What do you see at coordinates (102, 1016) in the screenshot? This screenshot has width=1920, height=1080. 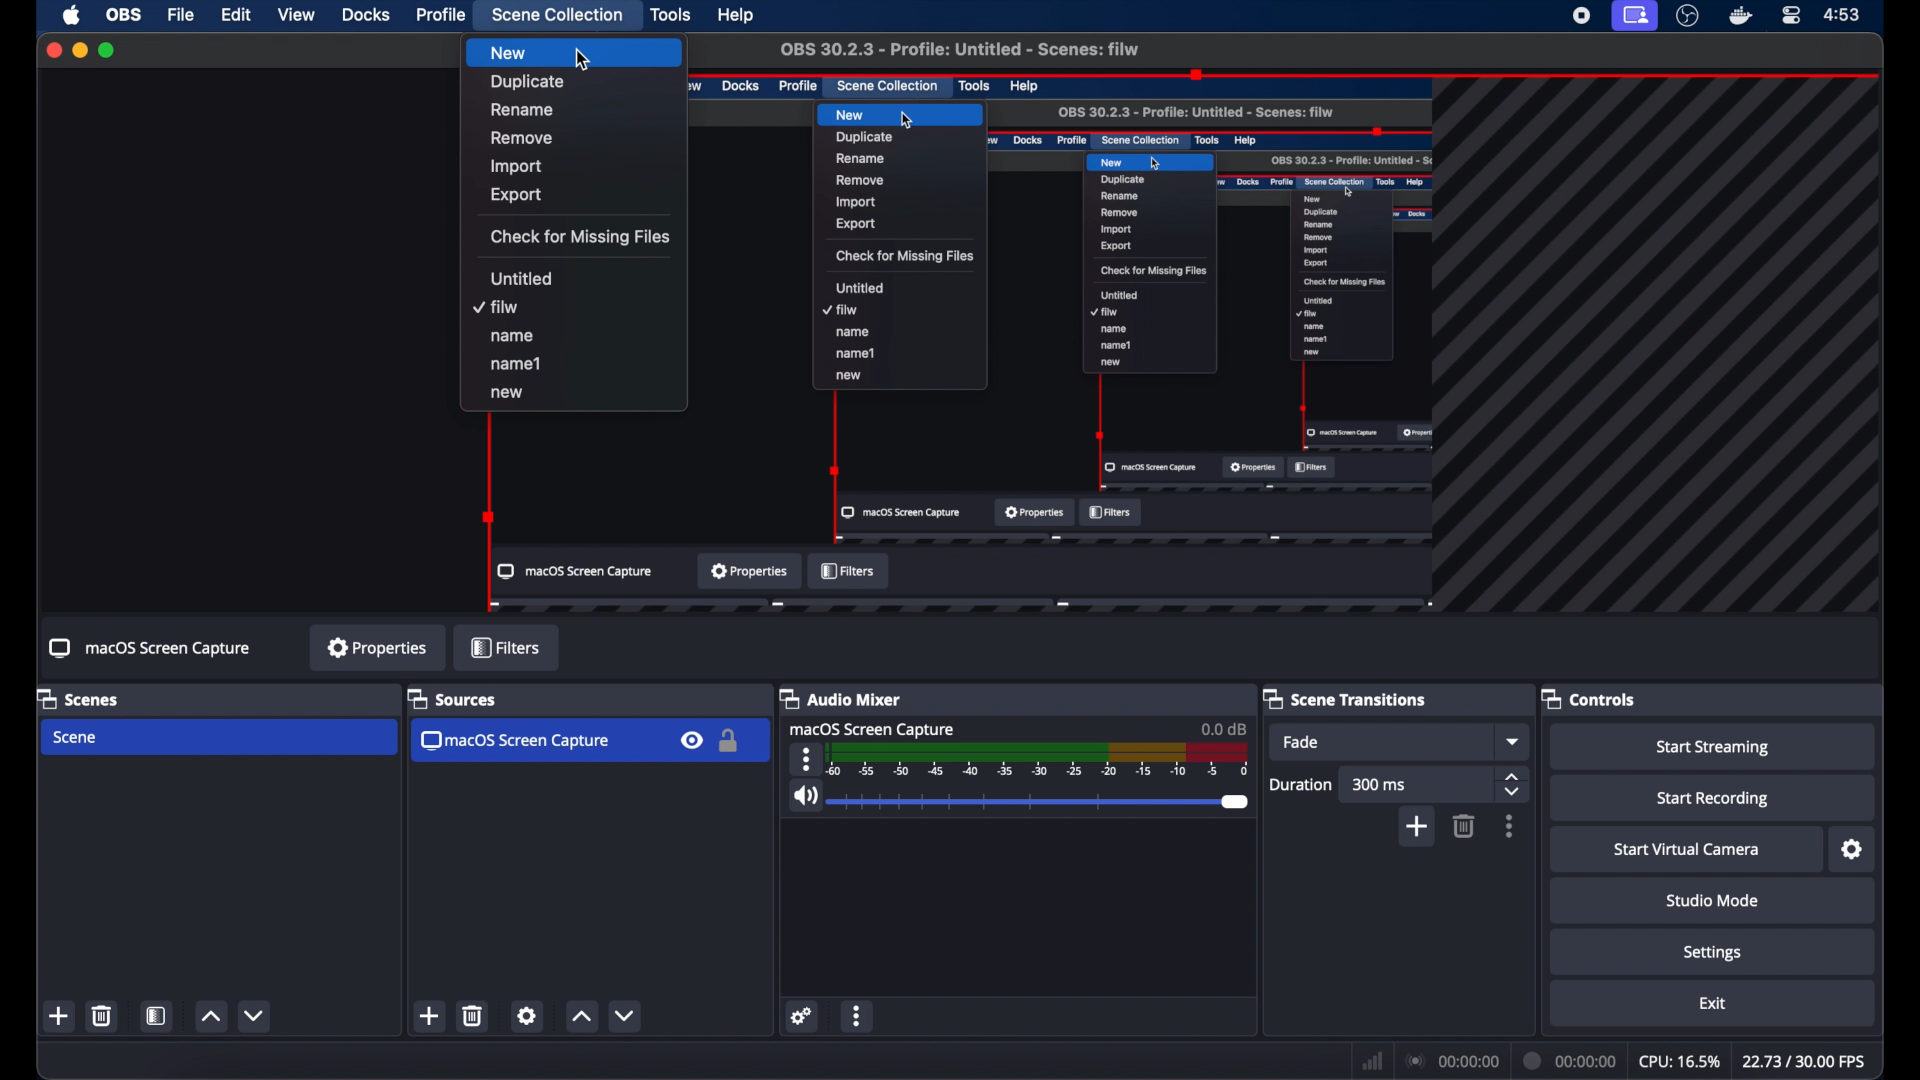 I see `trash` at bounding box center [102, 1016].